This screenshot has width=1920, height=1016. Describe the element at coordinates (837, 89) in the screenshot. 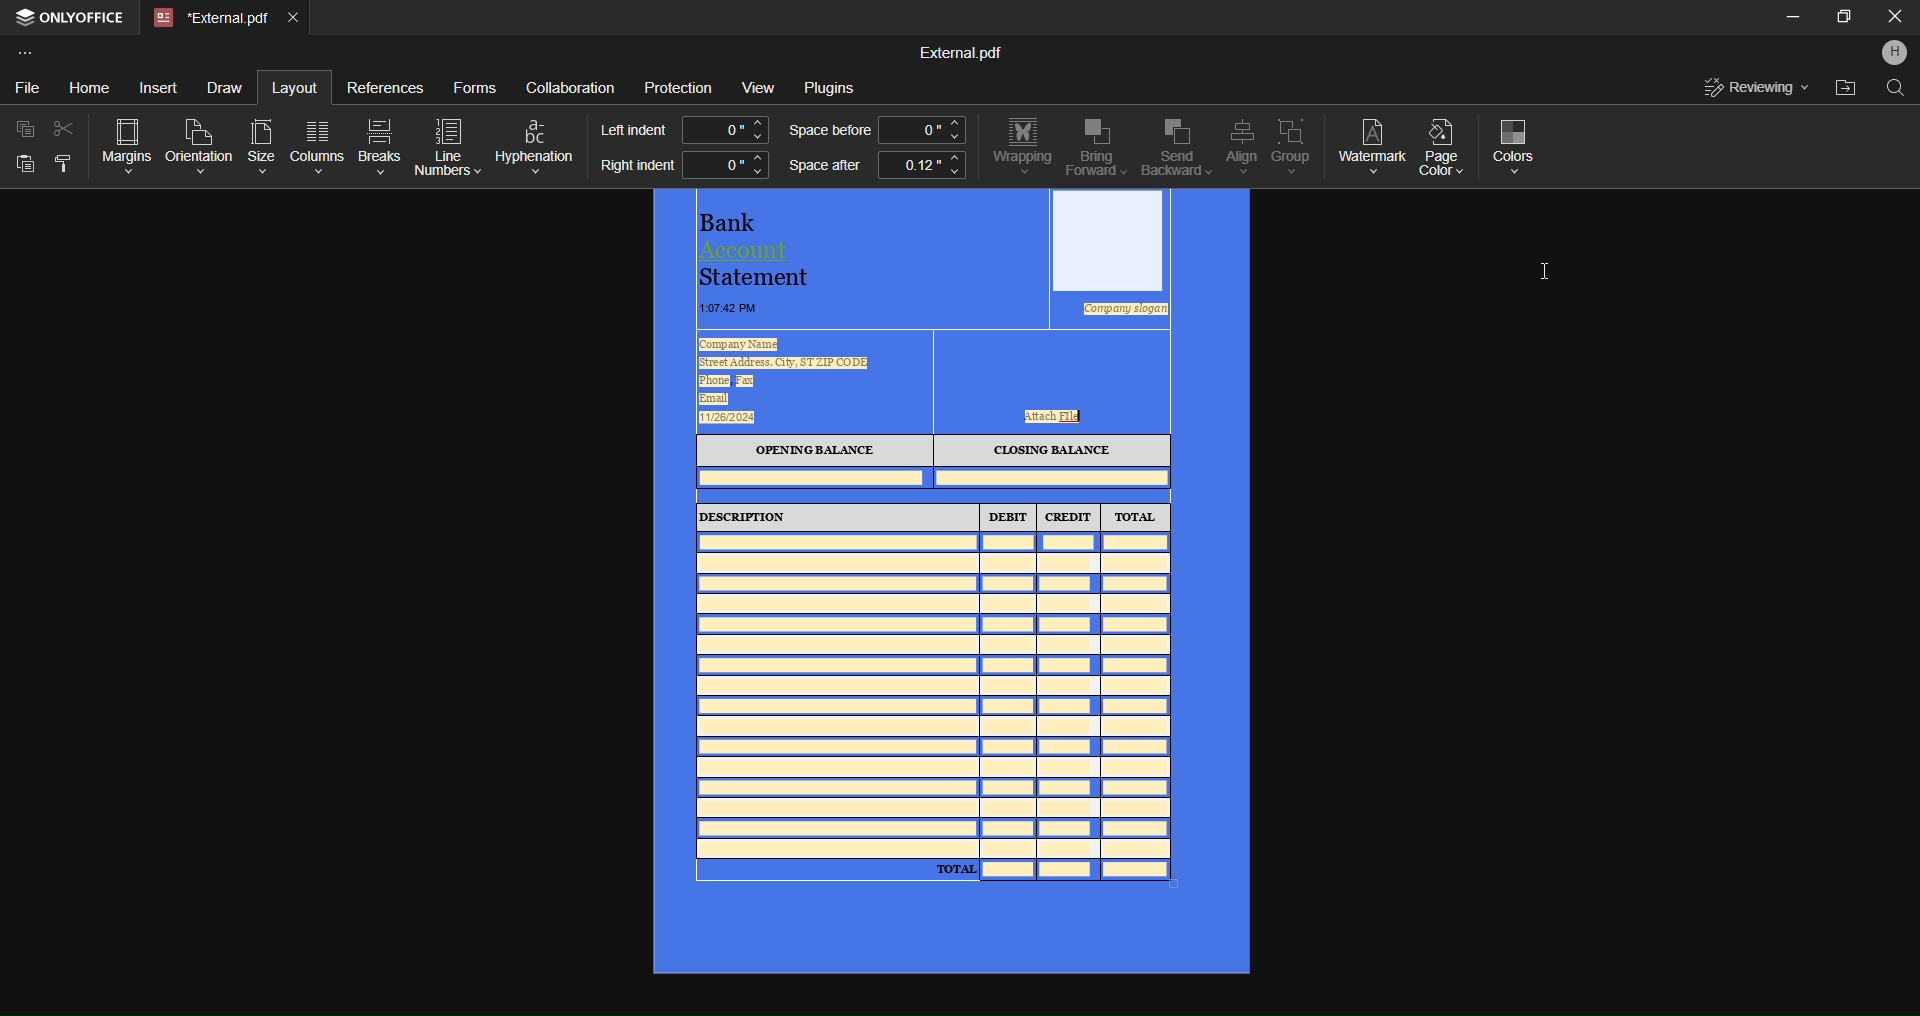

I see `Plugins` at that location.